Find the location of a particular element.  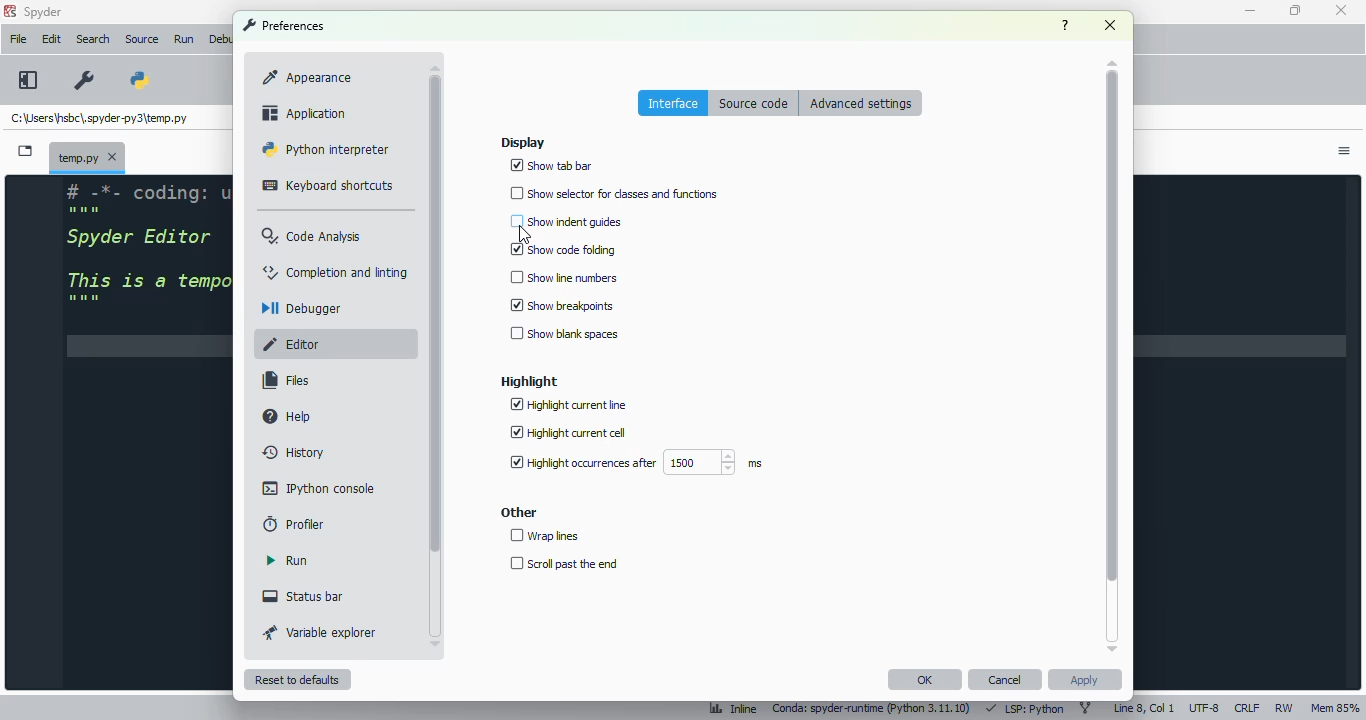

show blank spaces is located at coordinates (566, 334).